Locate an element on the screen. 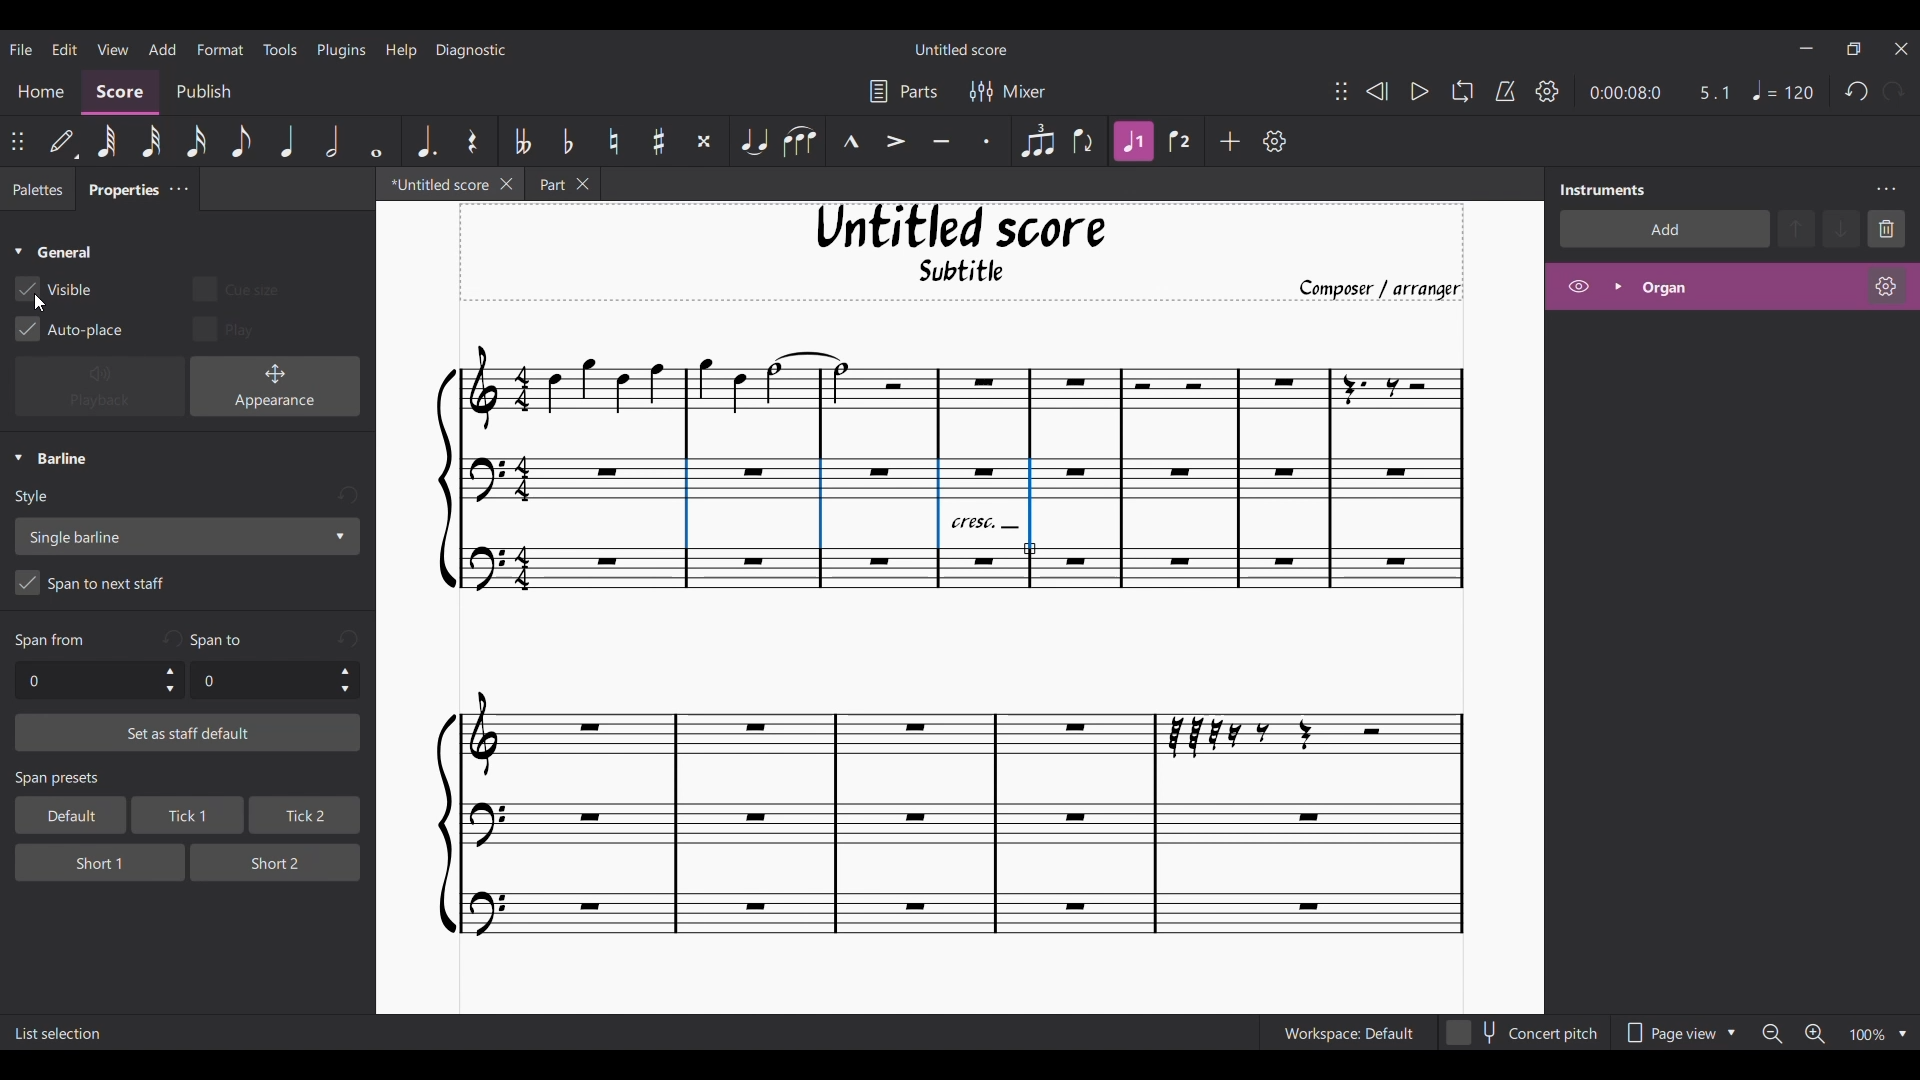 This screenshot has height=1080, width=1920. Current zoom factor is located at coordinates (1866, 1036).